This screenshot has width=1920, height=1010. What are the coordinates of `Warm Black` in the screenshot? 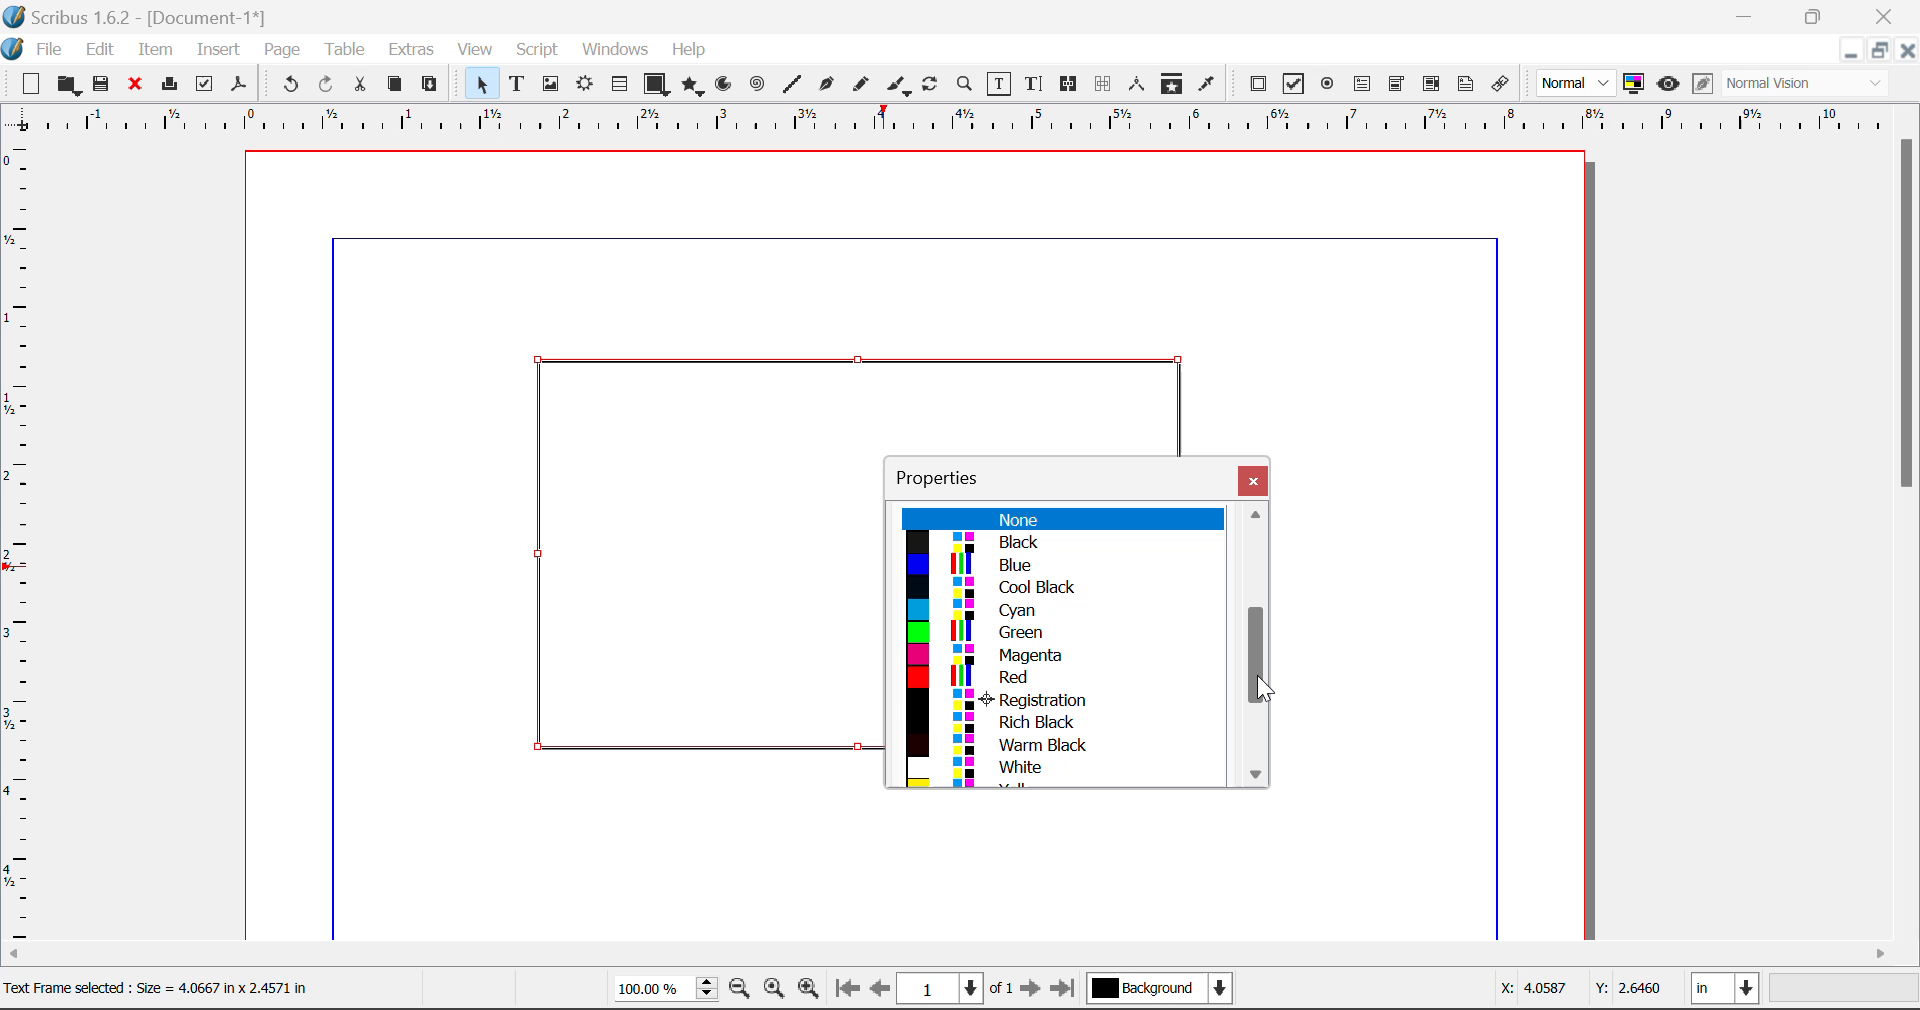 It's located at (1056, 744).